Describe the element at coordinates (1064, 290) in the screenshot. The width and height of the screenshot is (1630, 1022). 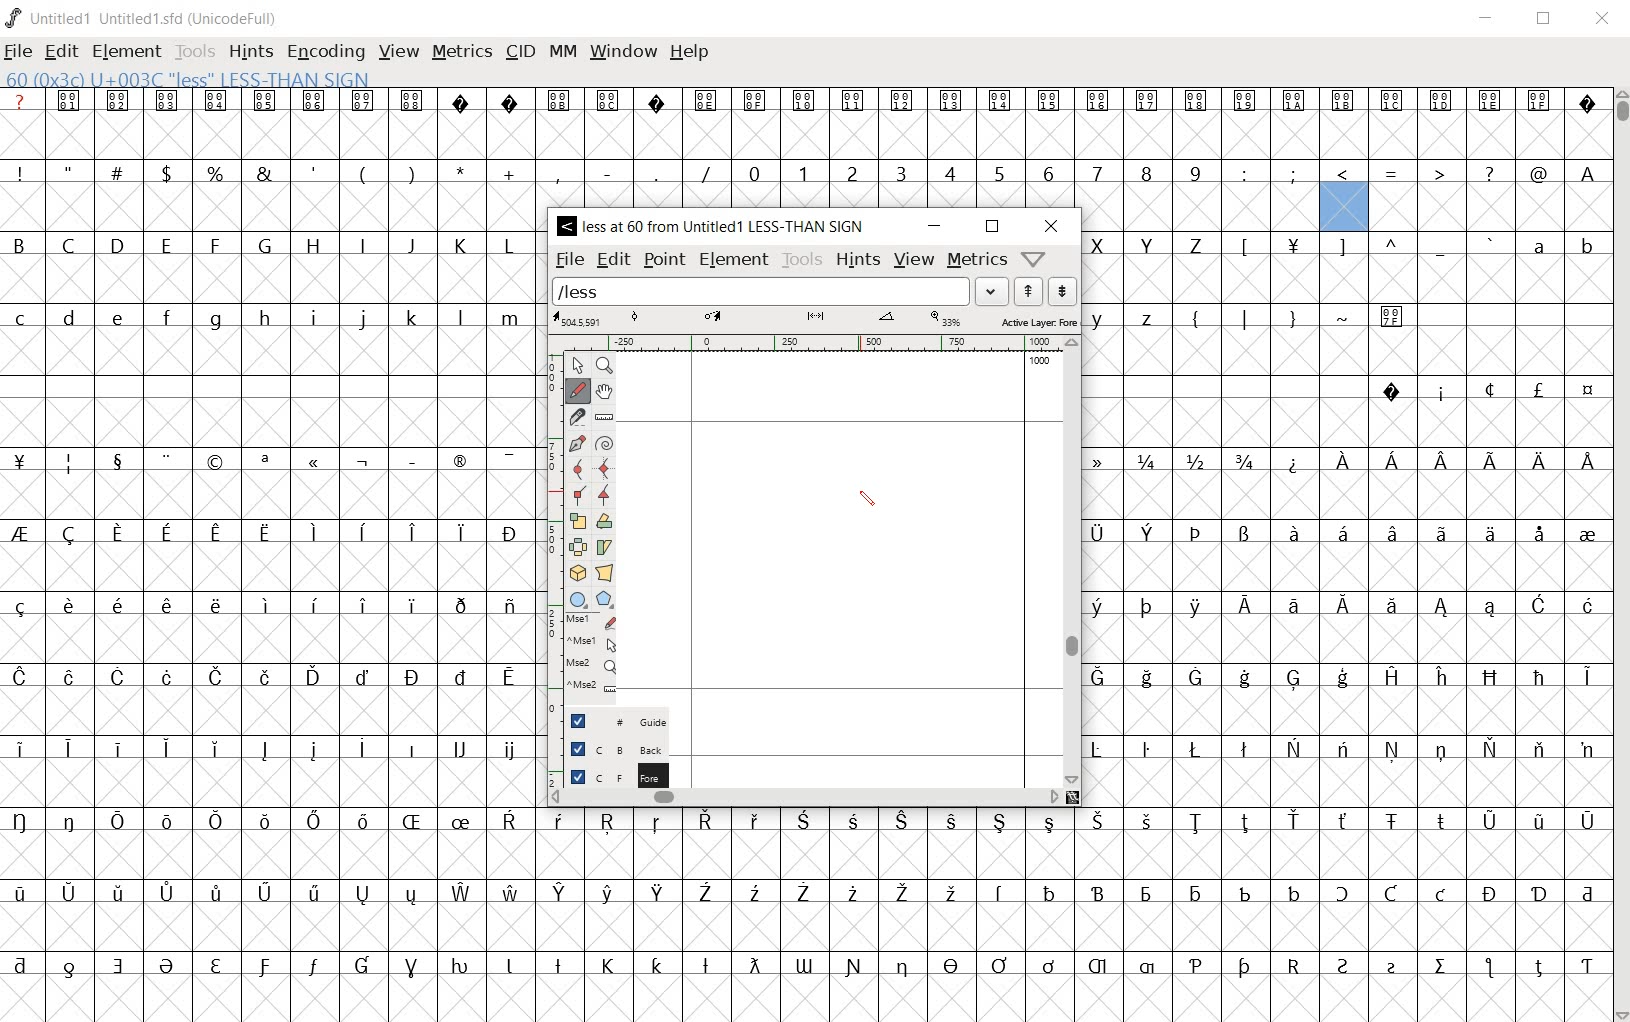
I see `show the previous word on the list` at that location.